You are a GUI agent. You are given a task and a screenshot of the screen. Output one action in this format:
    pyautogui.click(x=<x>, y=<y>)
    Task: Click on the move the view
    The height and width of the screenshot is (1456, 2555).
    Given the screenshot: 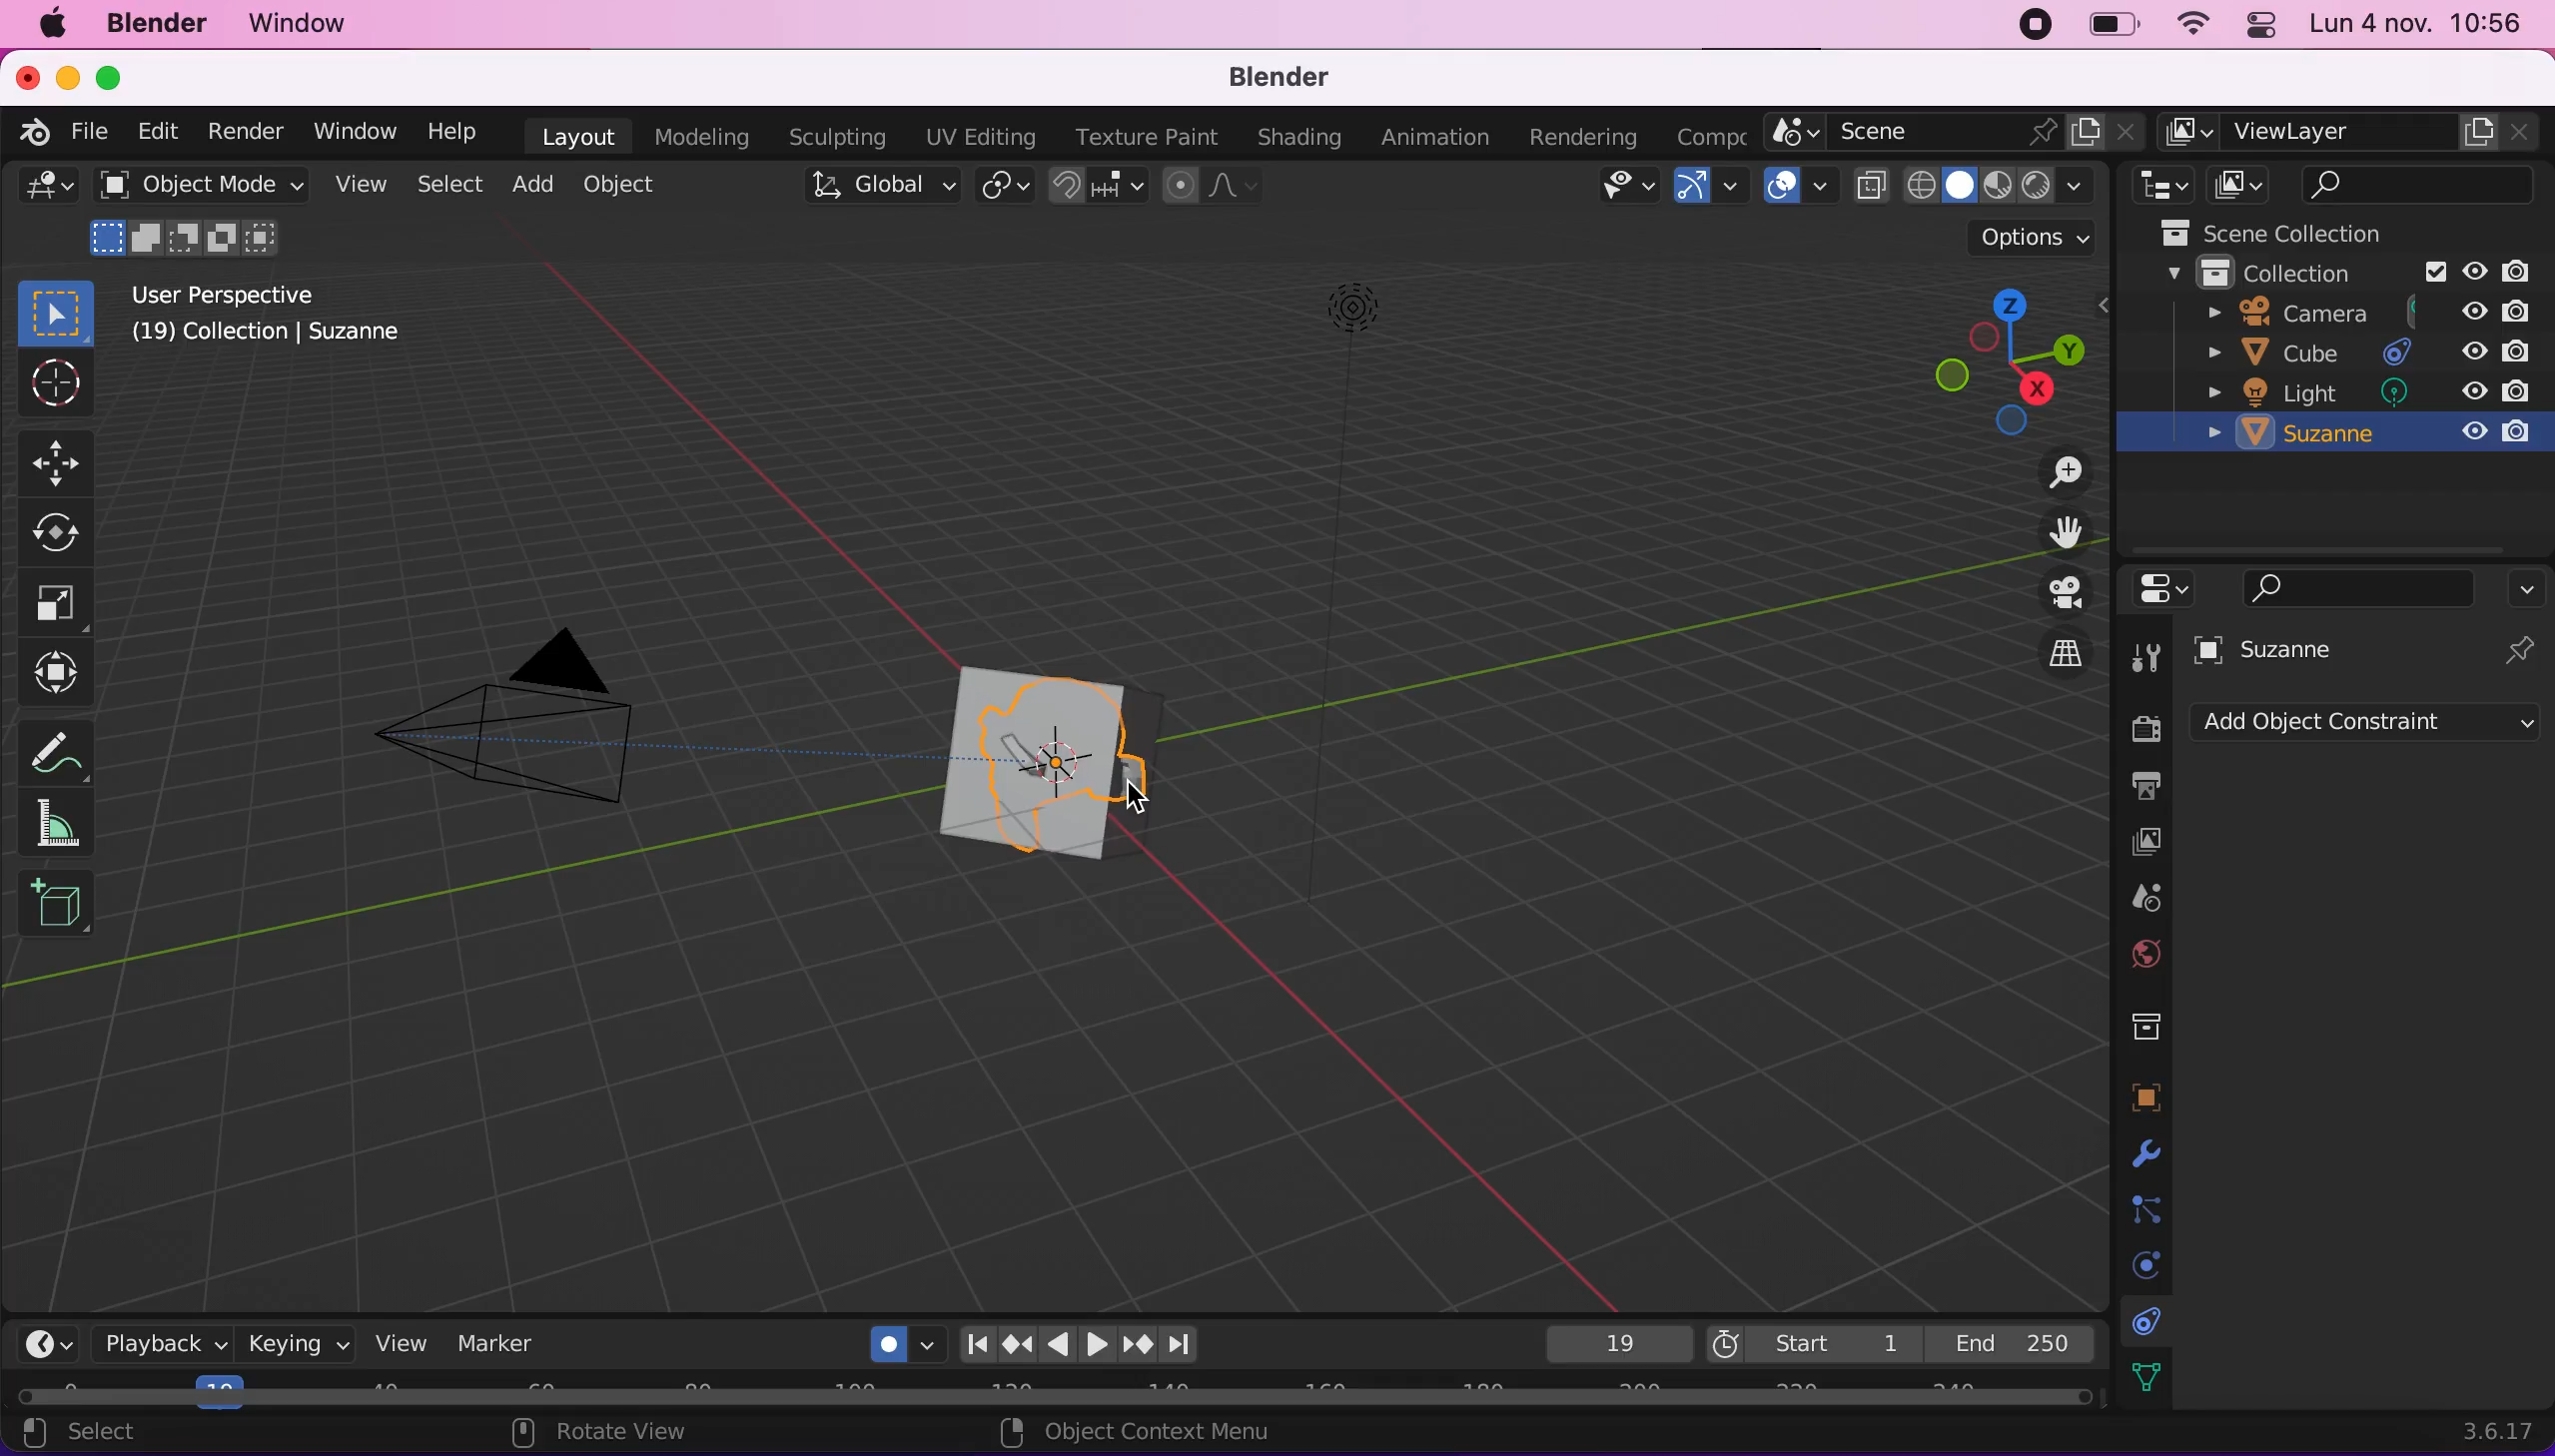 What is the action you would take?
    pyautogui.click(x=2063, y=531)
    